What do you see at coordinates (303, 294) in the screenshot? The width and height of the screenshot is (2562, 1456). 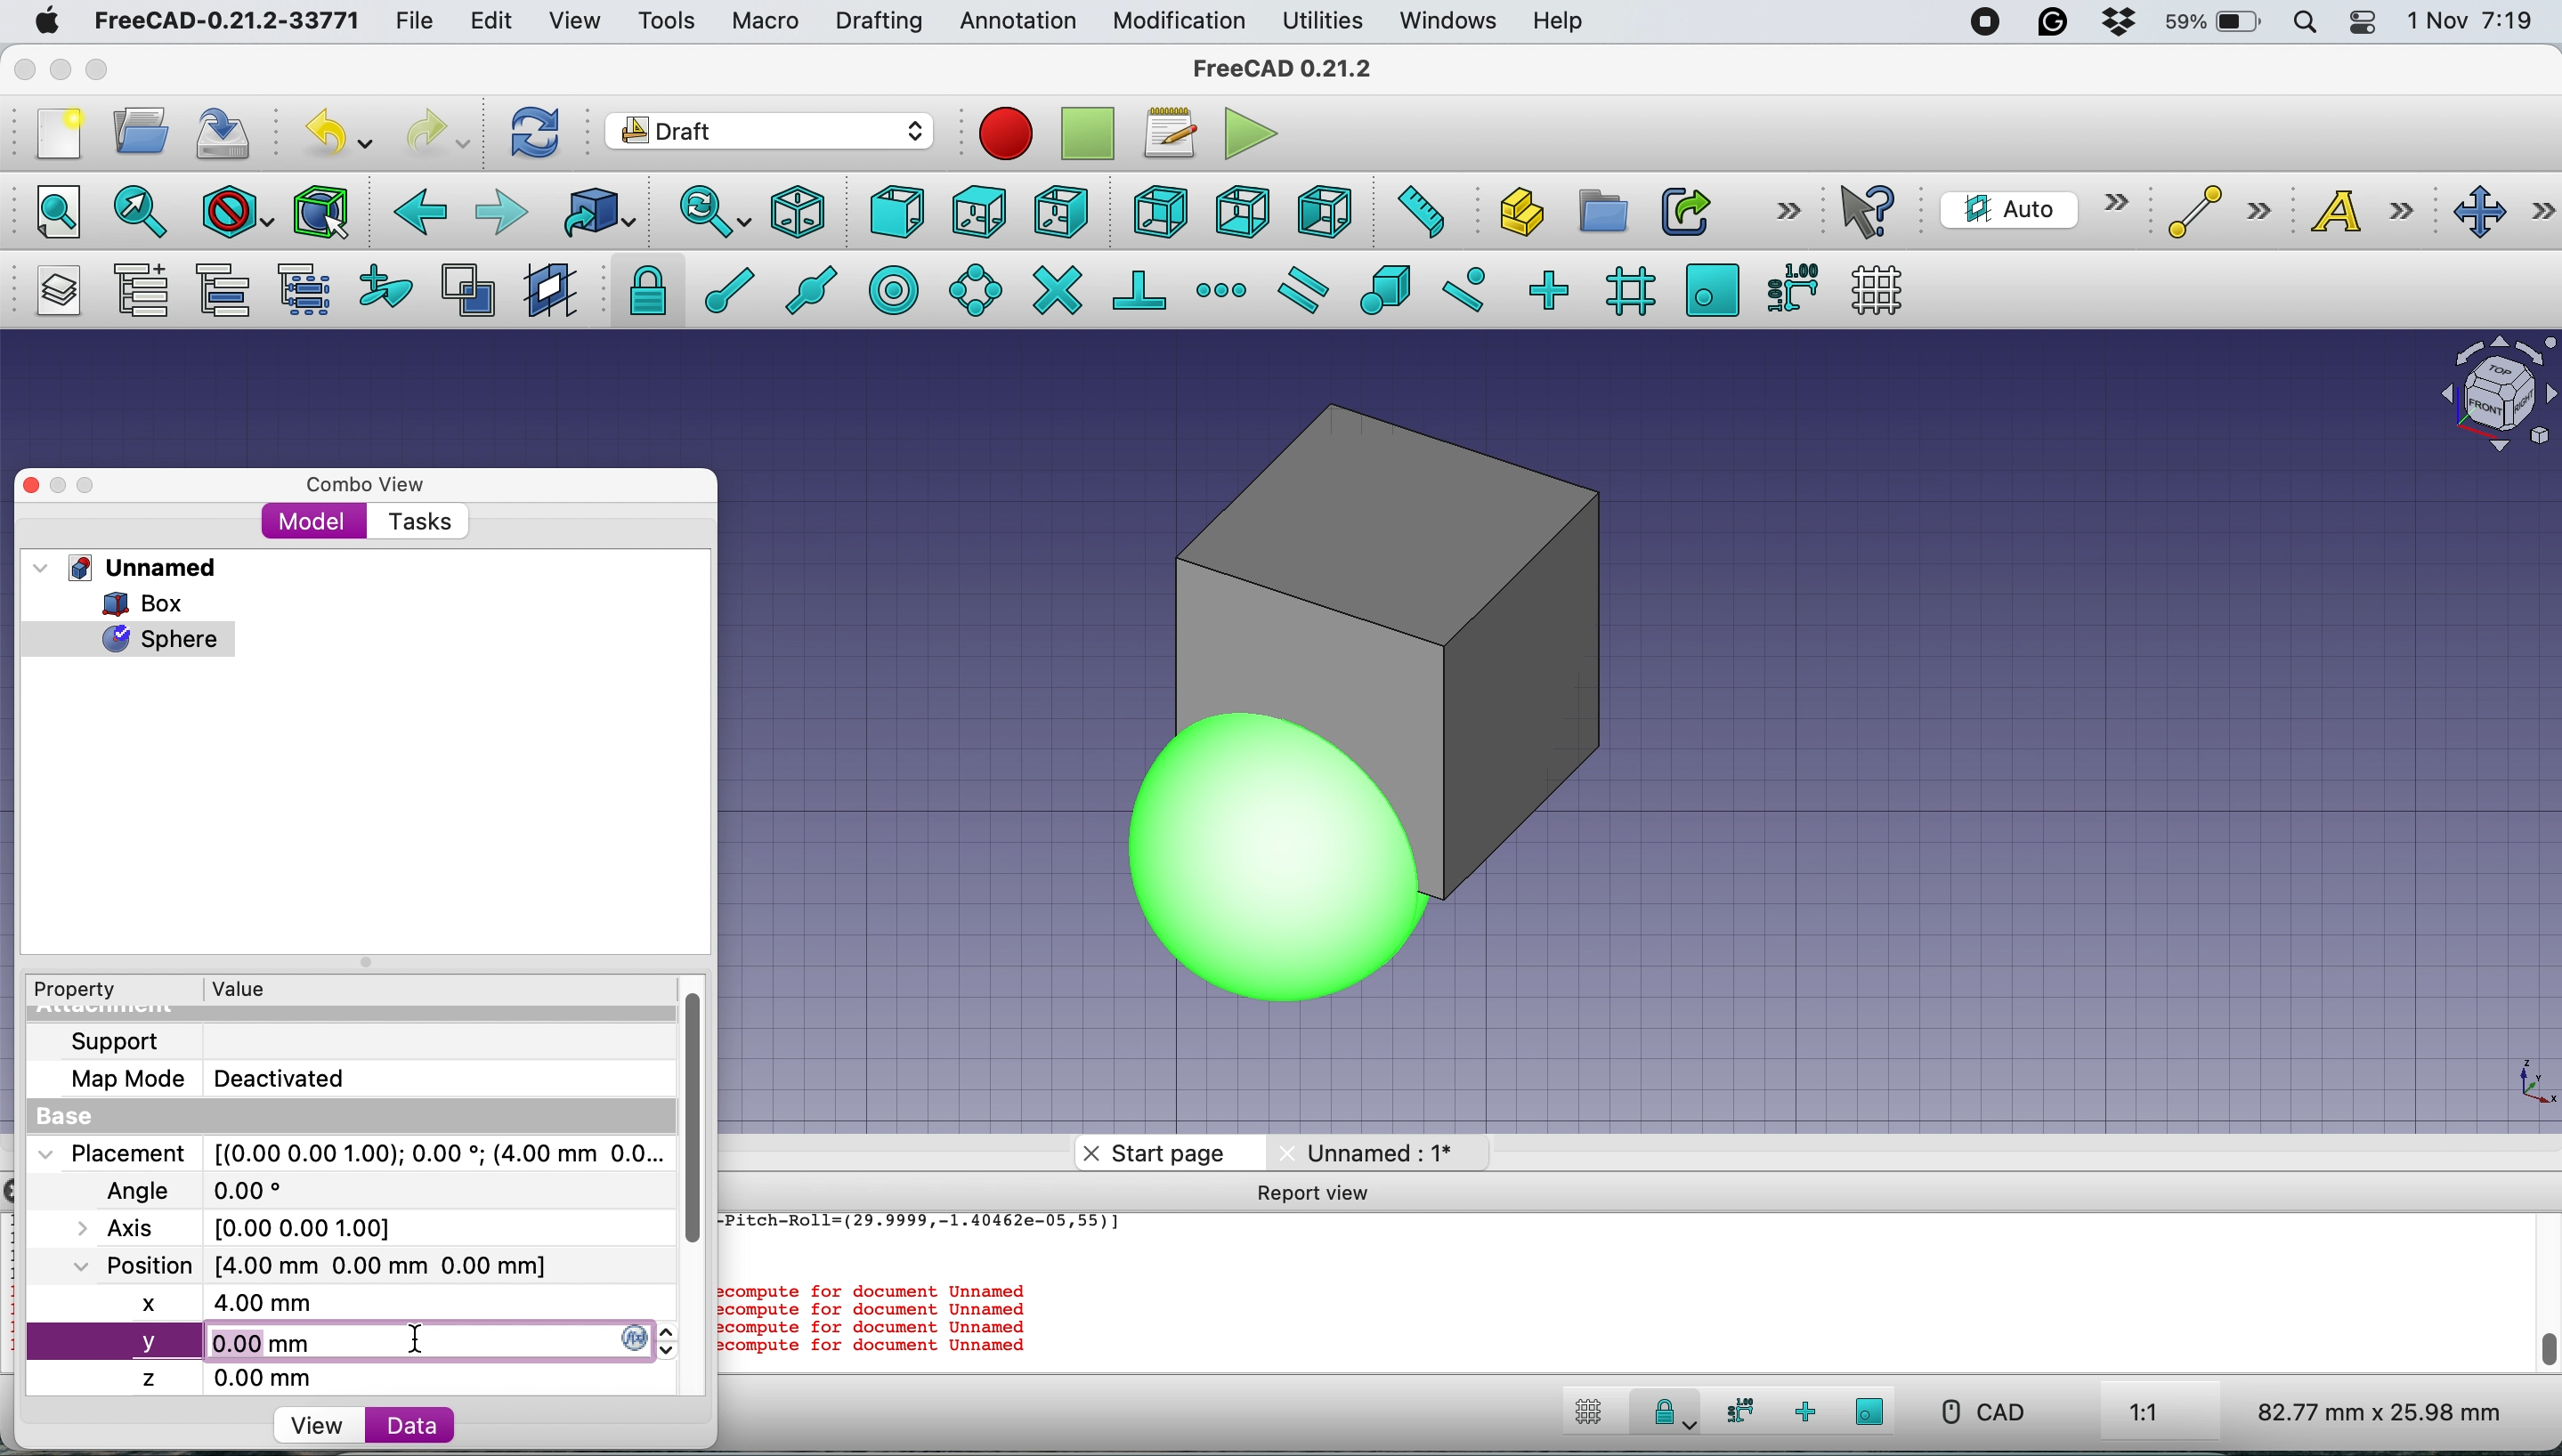 I see `select group` at bounding box center [303, 294].